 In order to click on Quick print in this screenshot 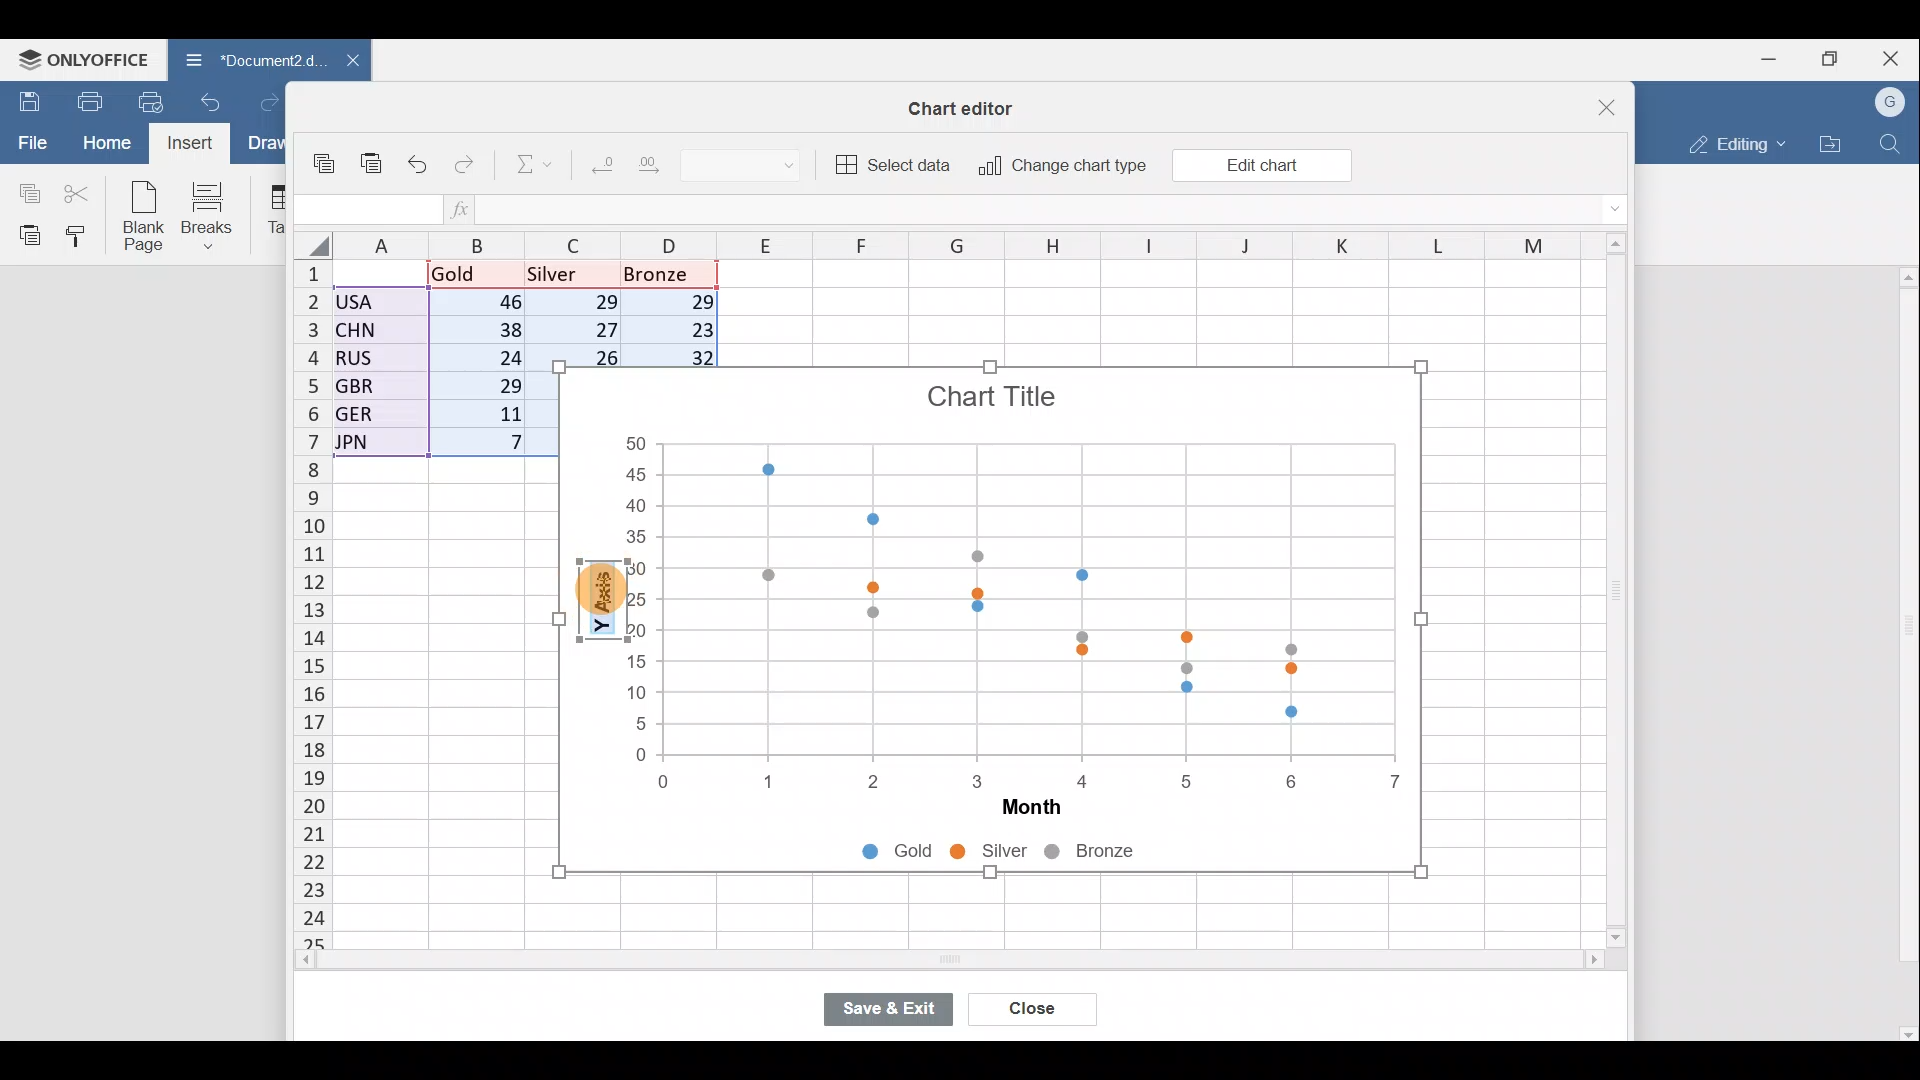, I will do `click(150, 102)`.